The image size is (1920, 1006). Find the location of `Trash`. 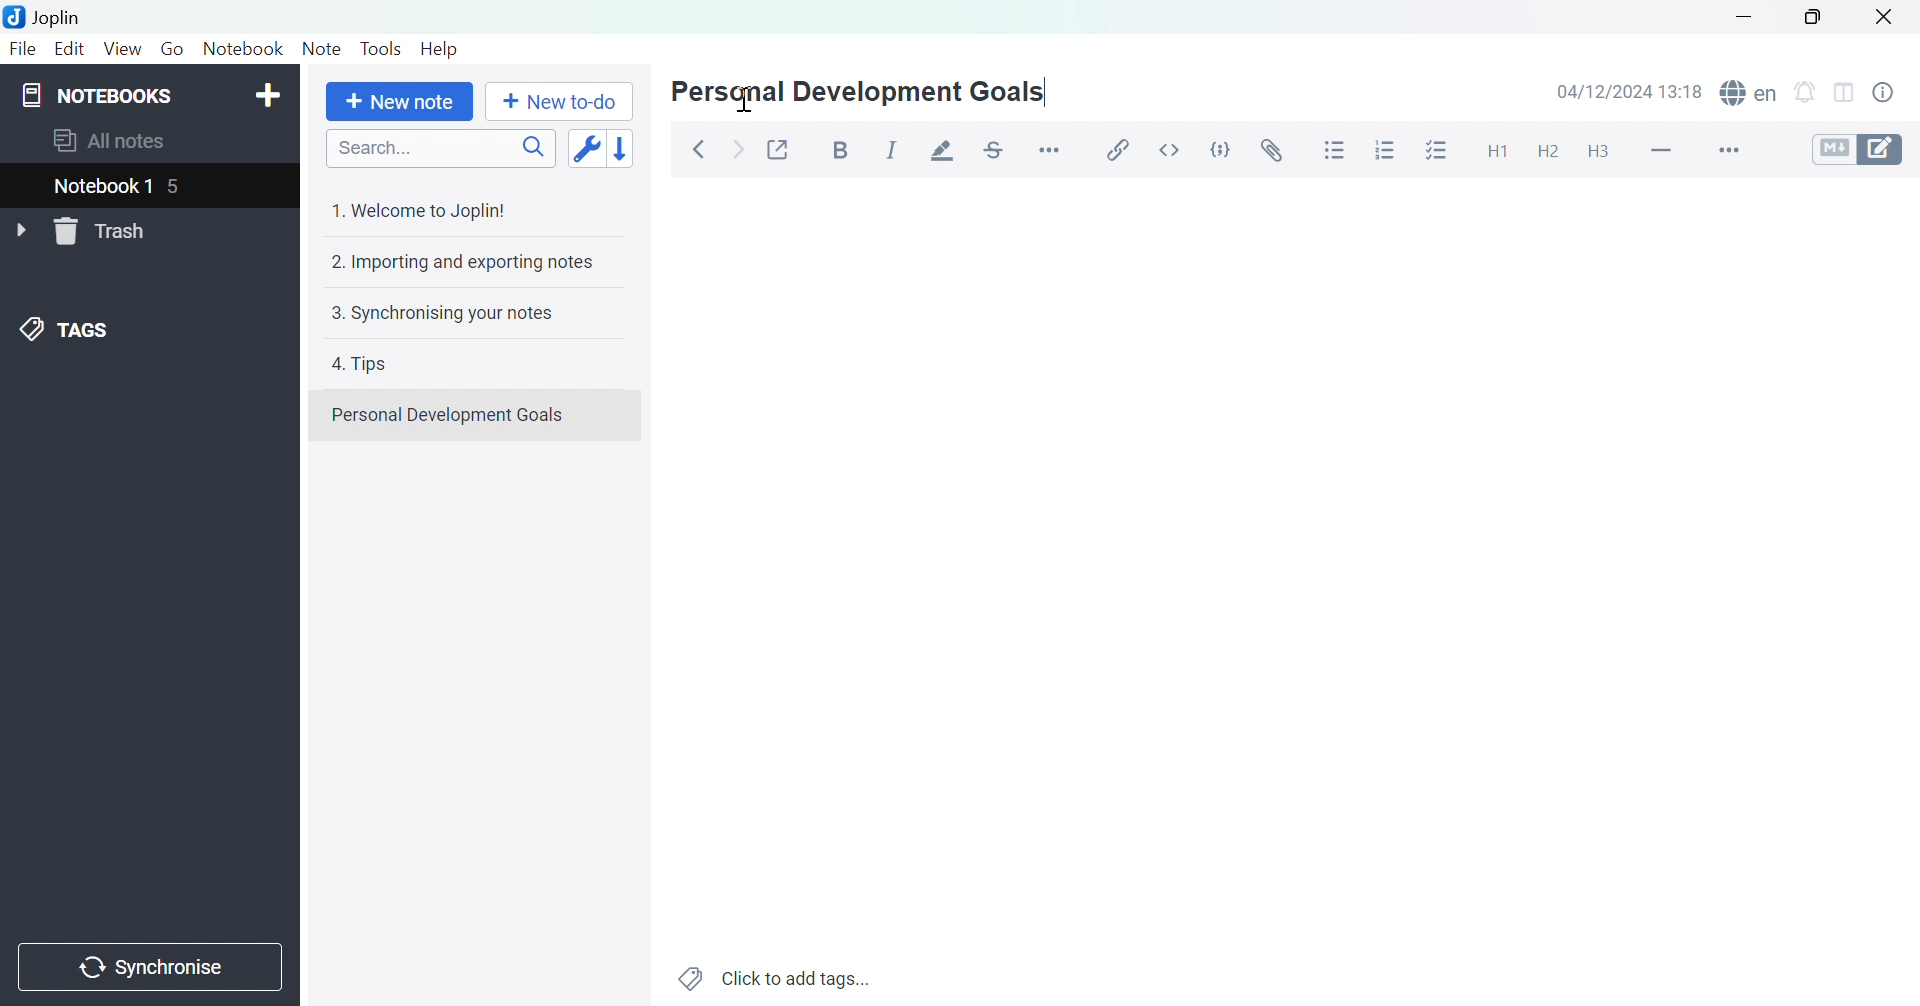

Trash is located at coordinates (104, 233).